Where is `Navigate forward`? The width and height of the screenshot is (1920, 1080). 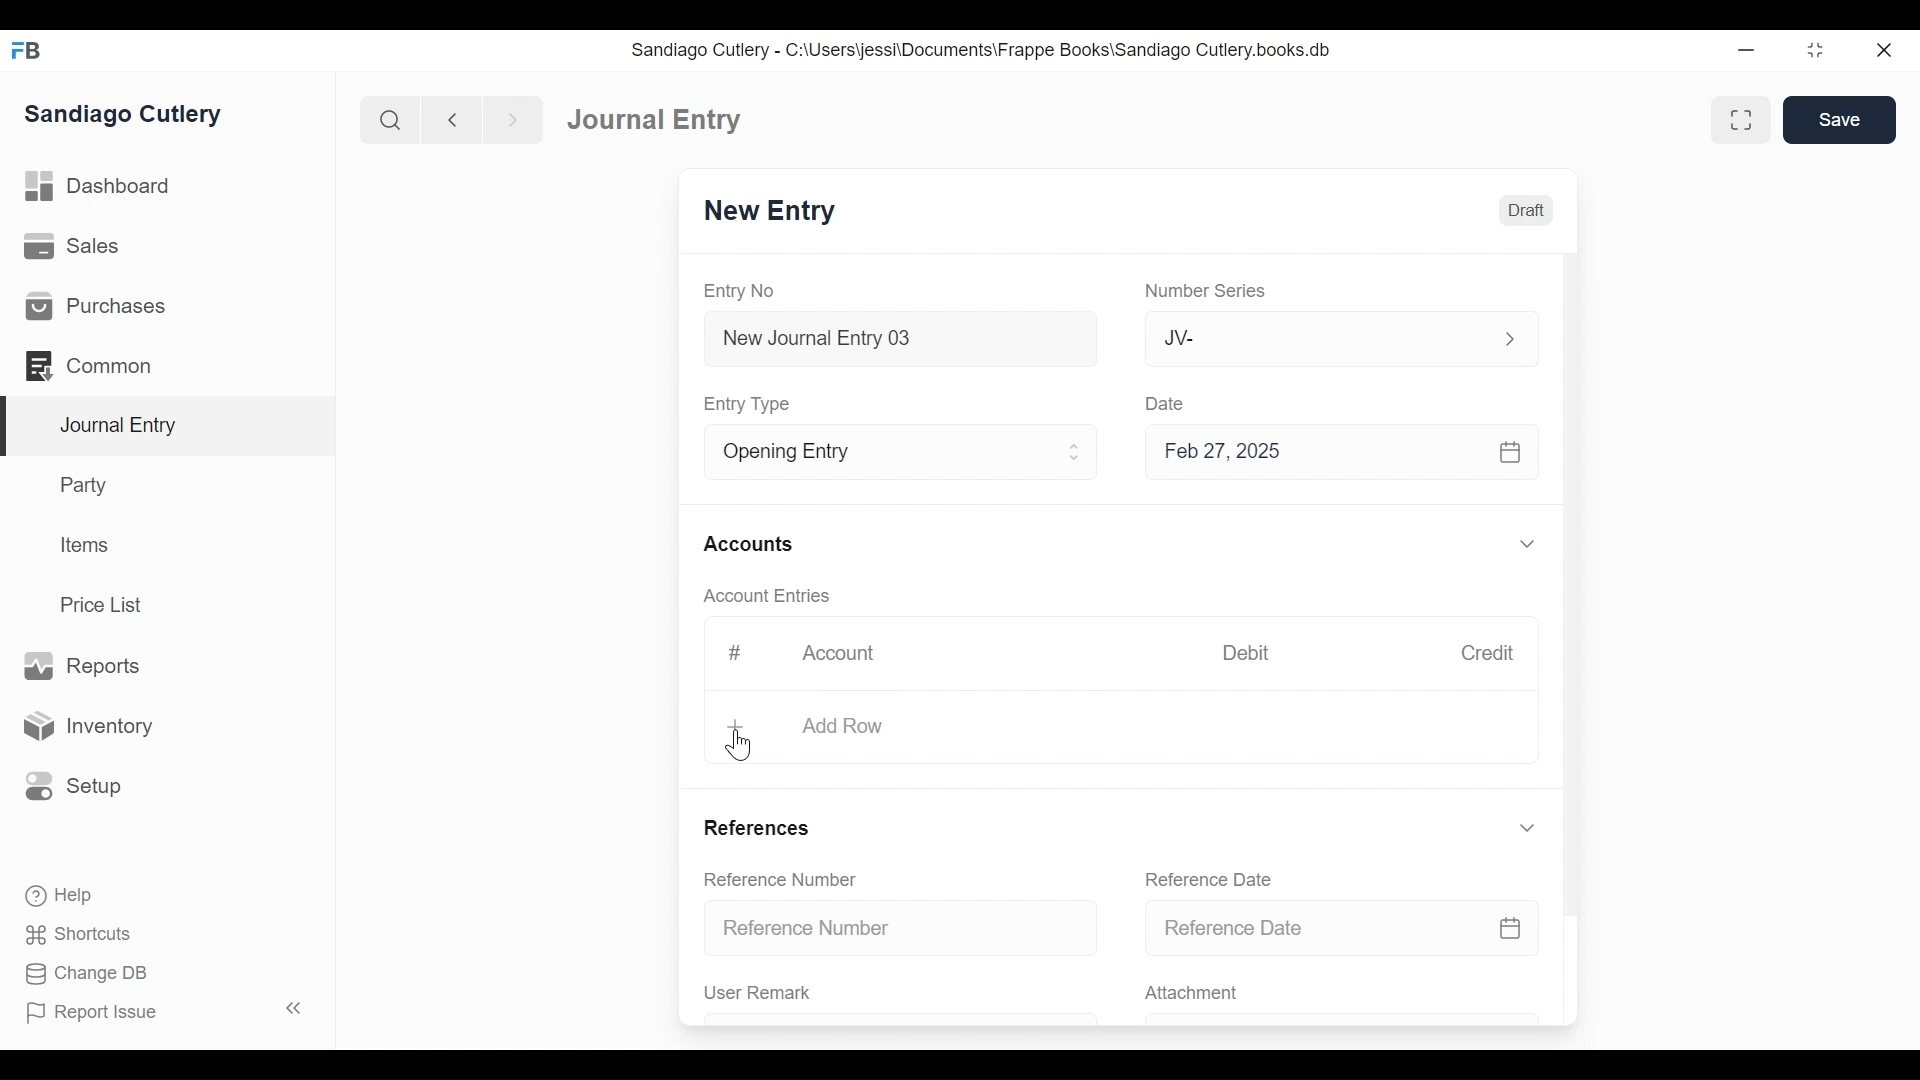 Navigate forward is located at coordinates (512, 120).